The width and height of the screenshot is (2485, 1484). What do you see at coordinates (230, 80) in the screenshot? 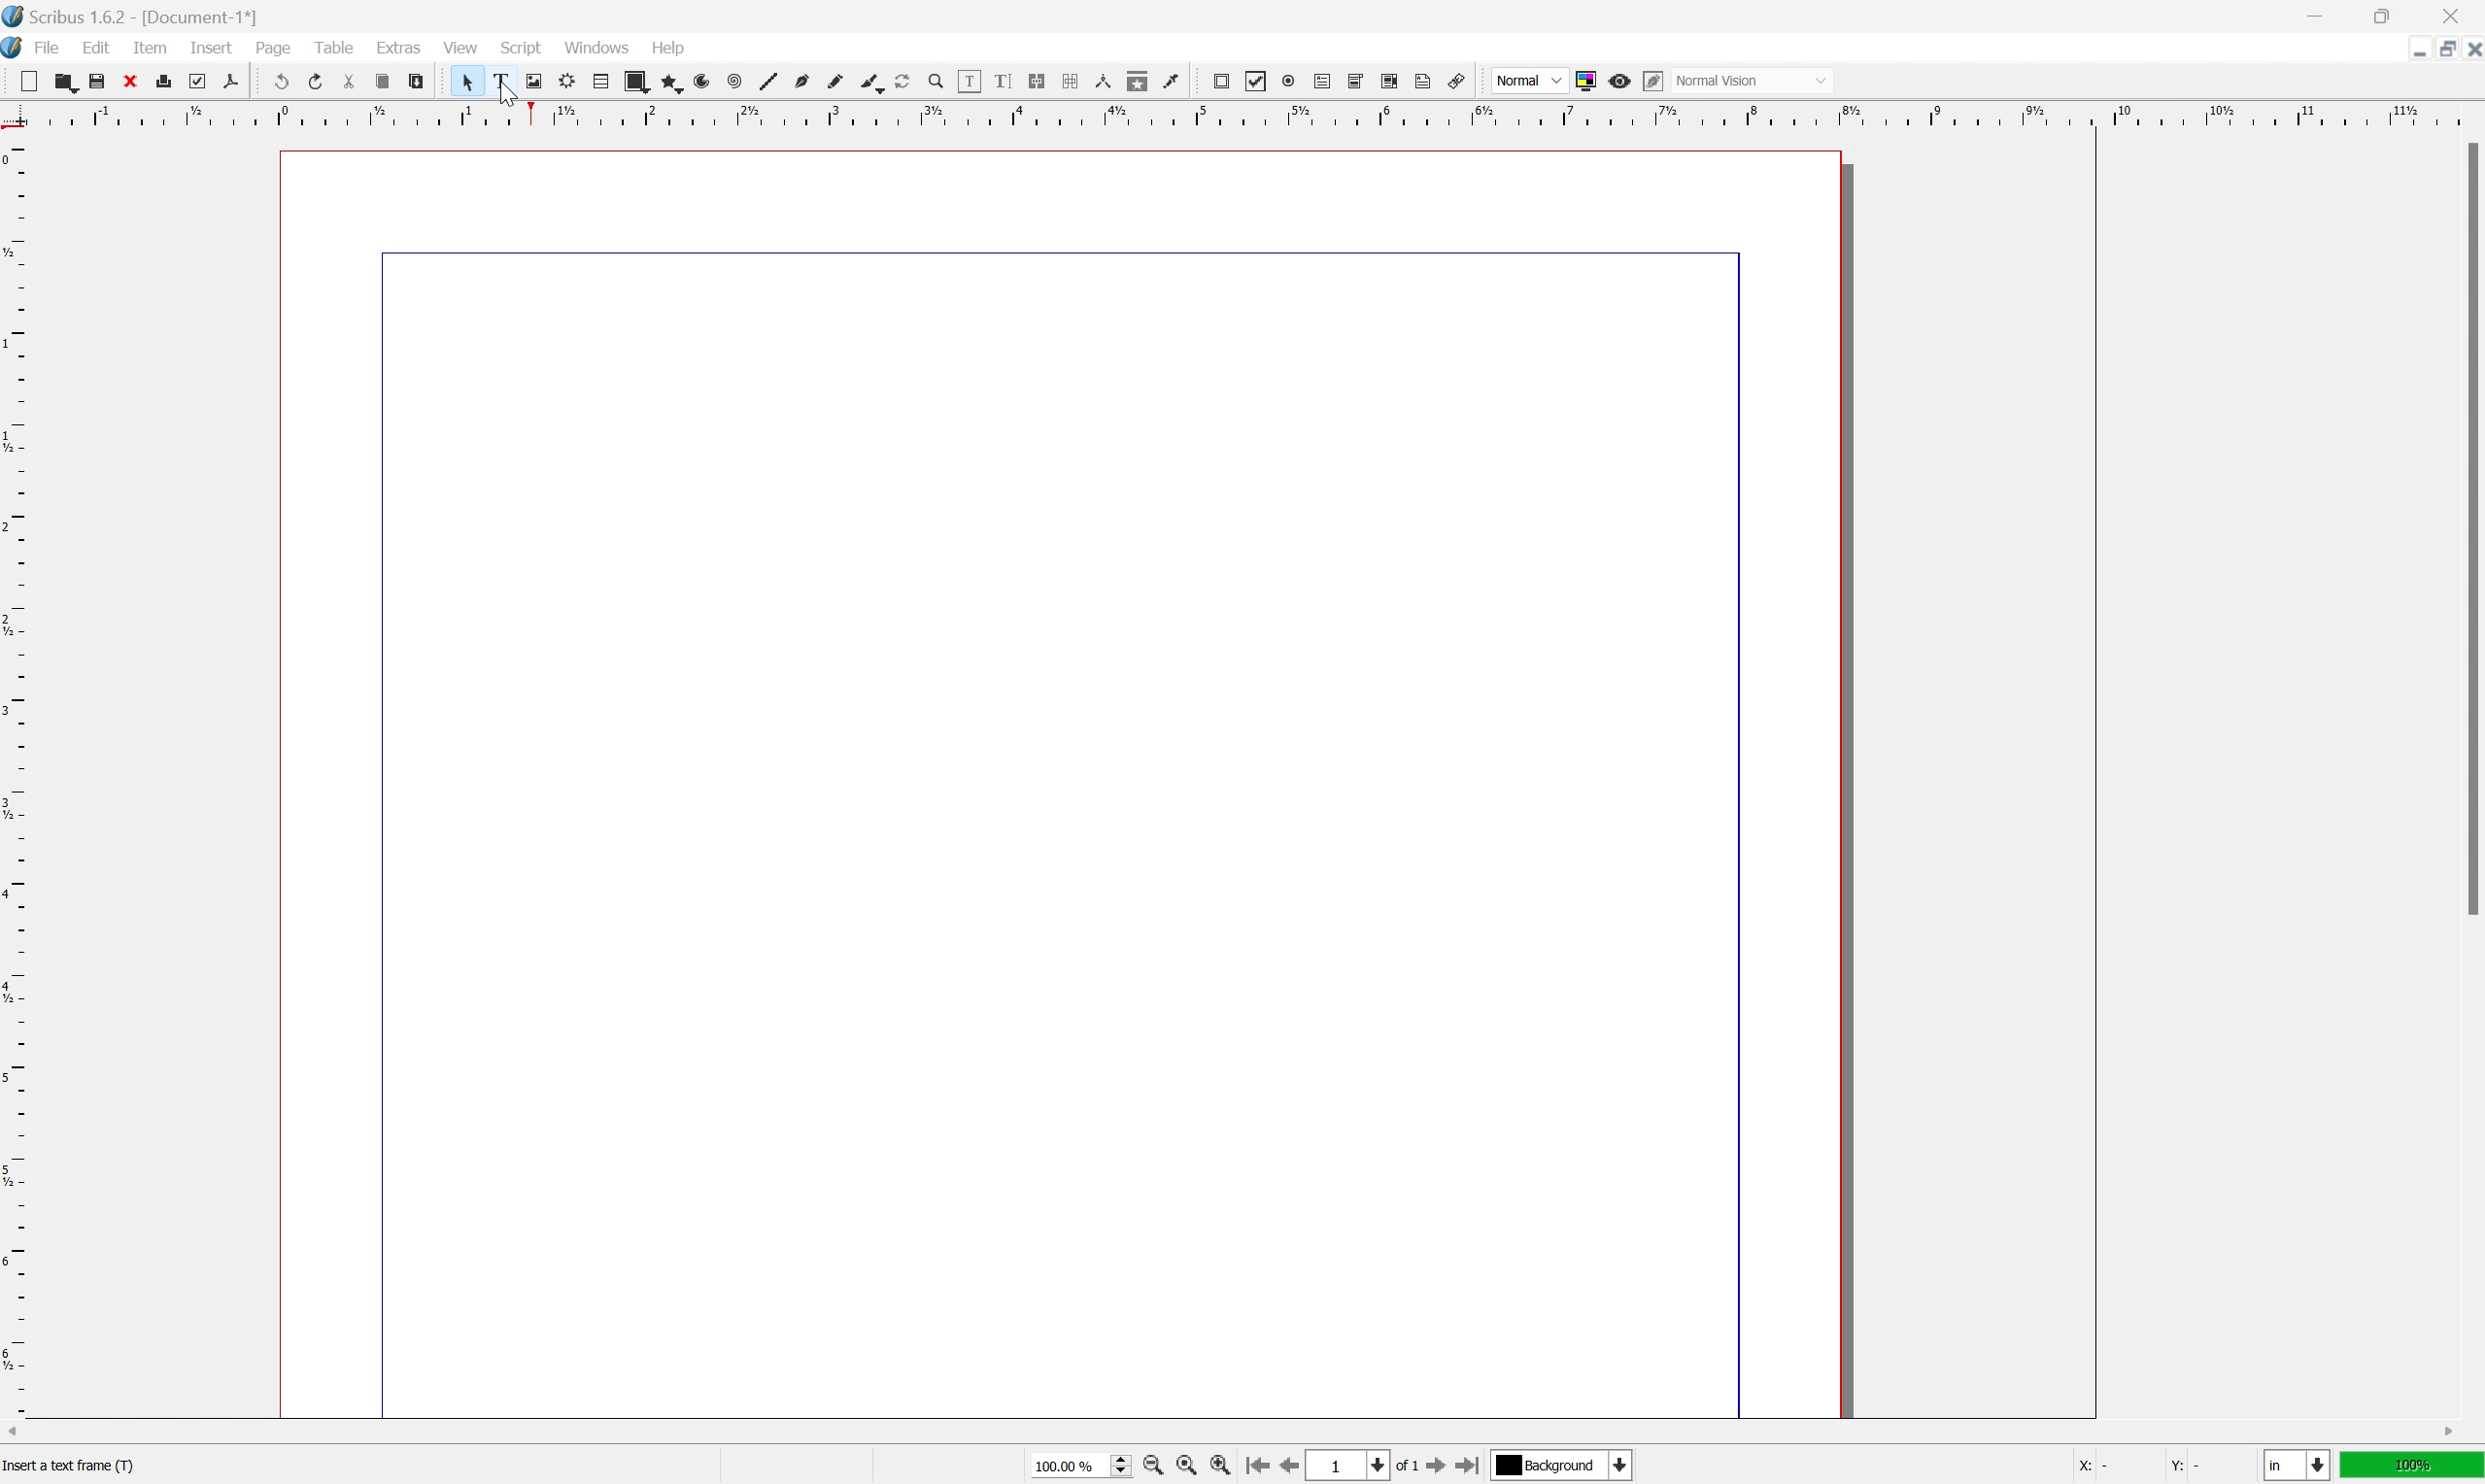
I see `save as pdf` at bounding box center [230, 80].